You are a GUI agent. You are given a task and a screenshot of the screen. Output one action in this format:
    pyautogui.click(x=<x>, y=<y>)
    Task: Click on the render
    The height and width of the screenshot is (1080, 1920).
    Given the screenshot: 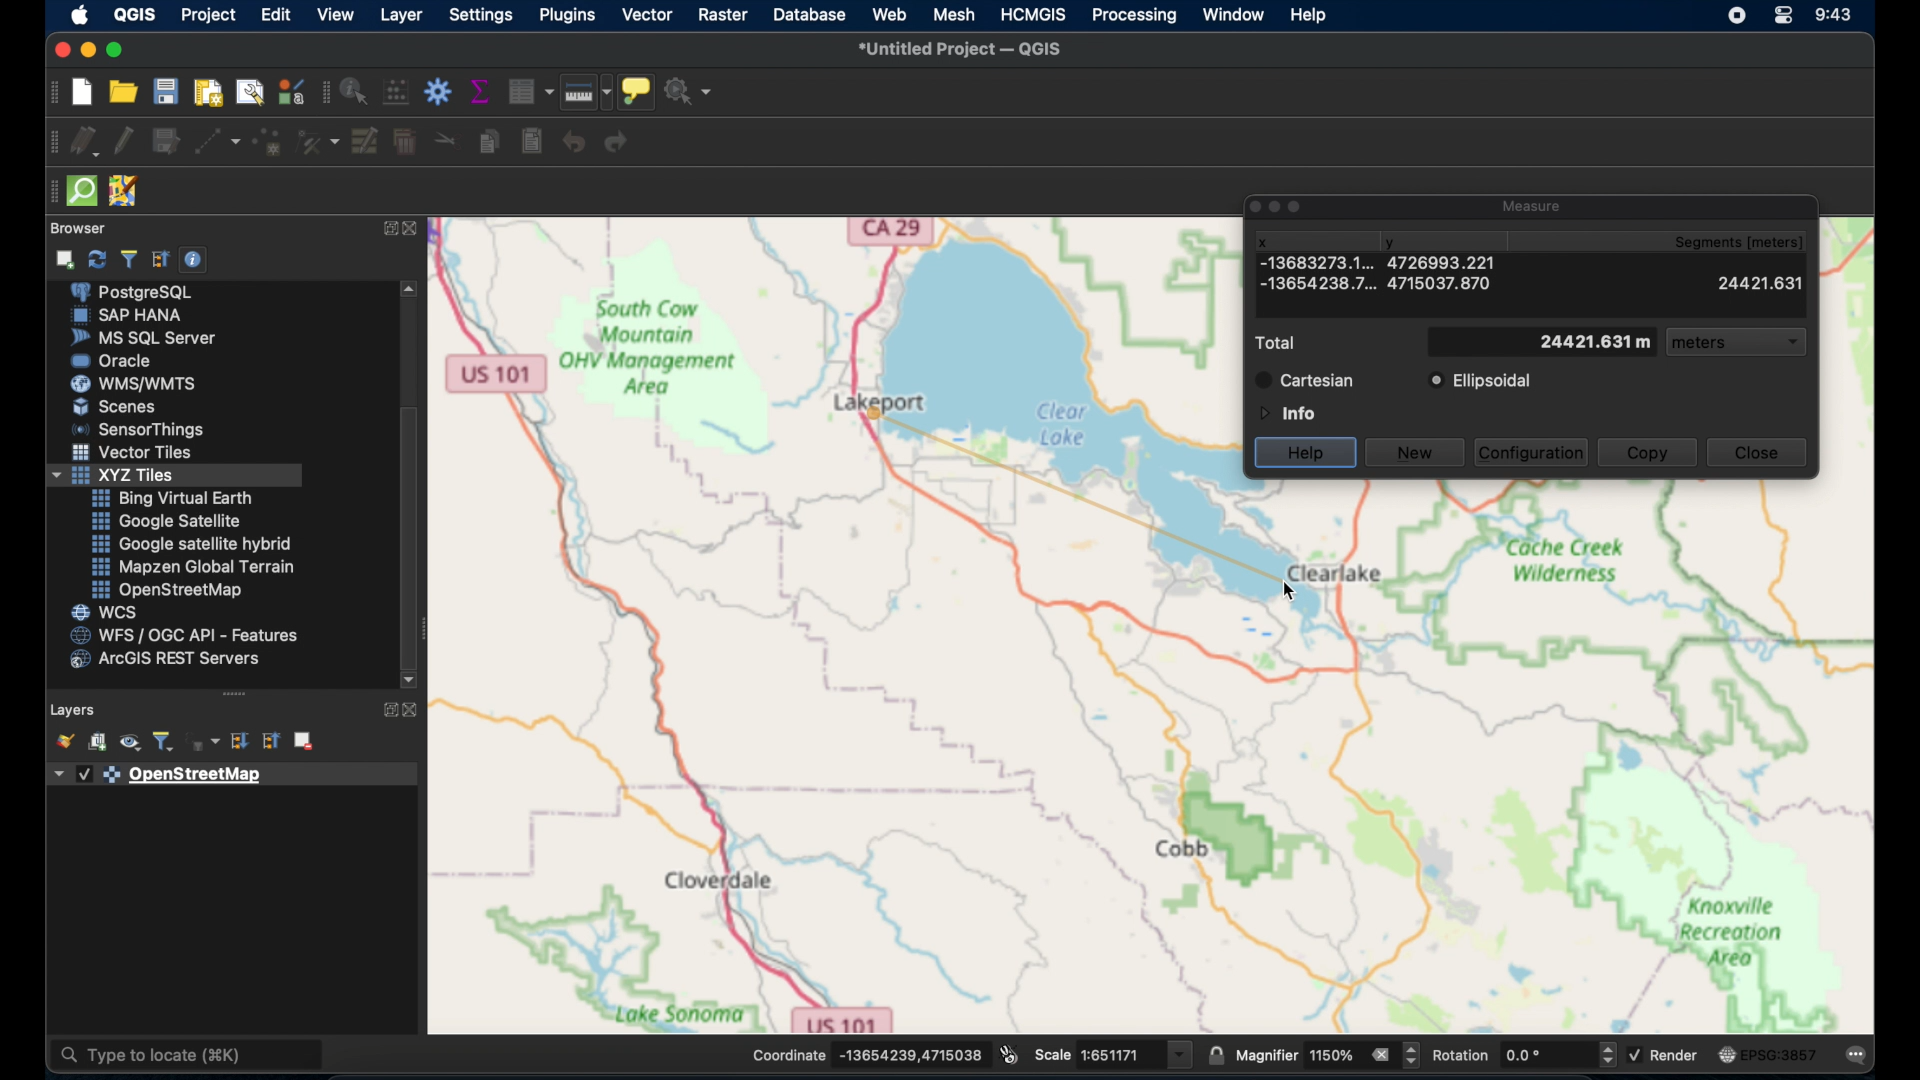 What is the action you would take?
    pyautogui.click(x=1669, y=1058)
    